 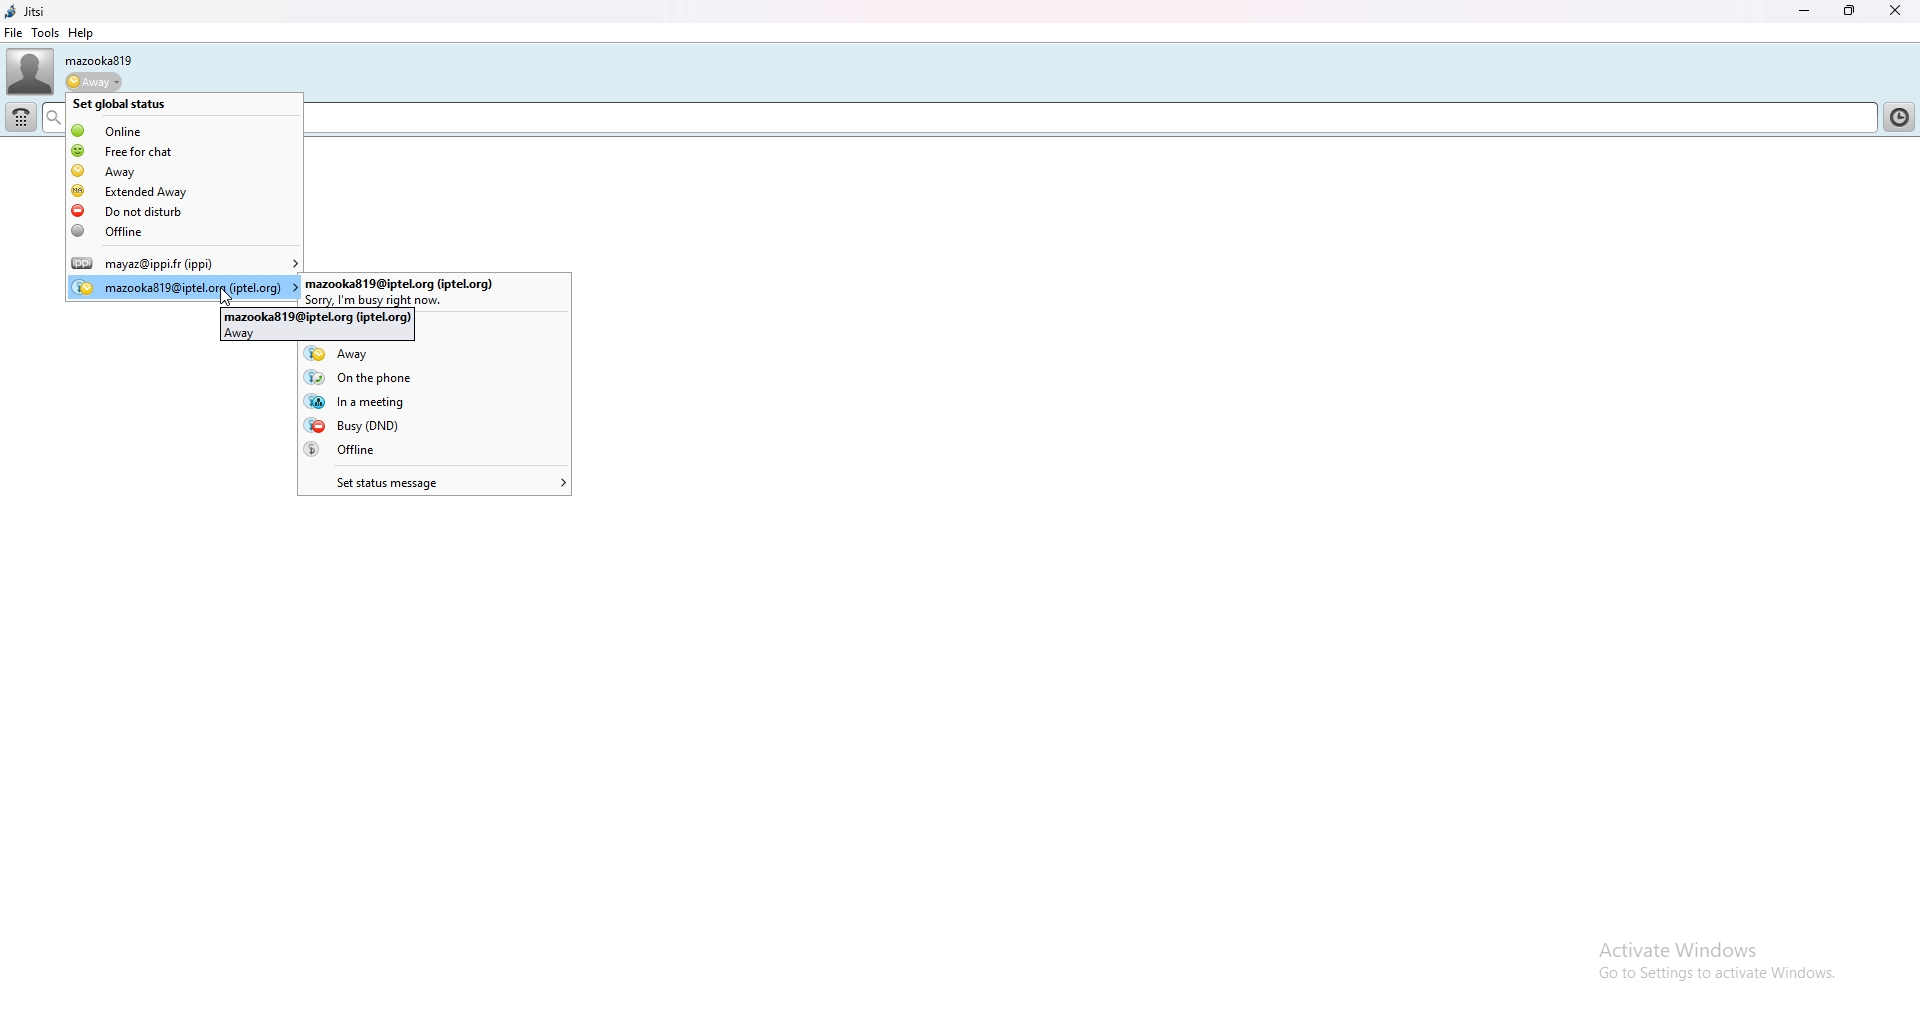 I want to click on set status message, so click(x=429, y=474).